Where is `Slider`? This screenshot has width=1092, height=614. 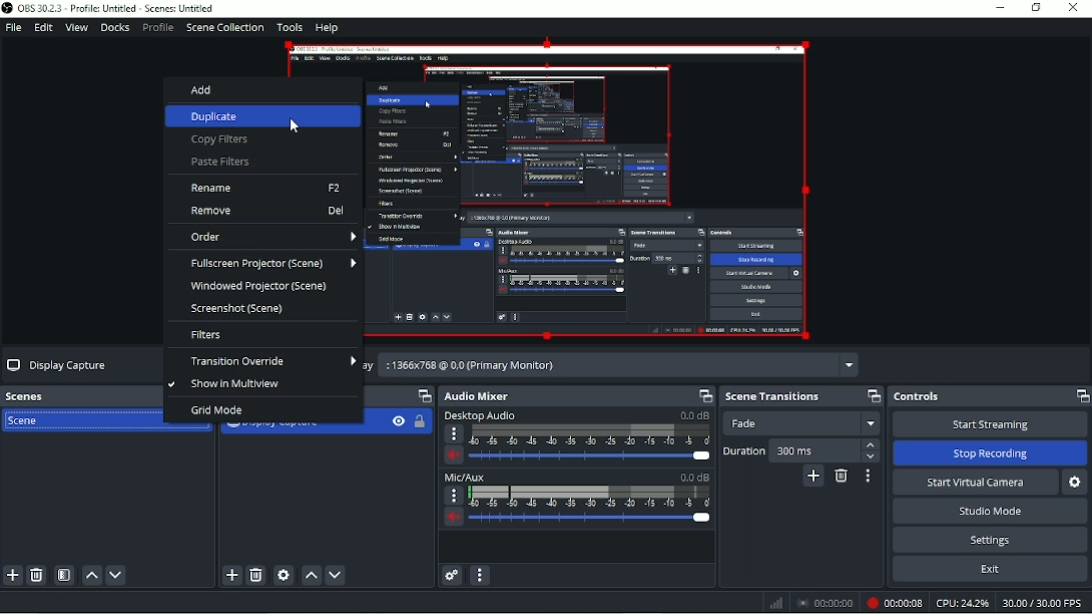 Slider is located at coordinates (591, 457).